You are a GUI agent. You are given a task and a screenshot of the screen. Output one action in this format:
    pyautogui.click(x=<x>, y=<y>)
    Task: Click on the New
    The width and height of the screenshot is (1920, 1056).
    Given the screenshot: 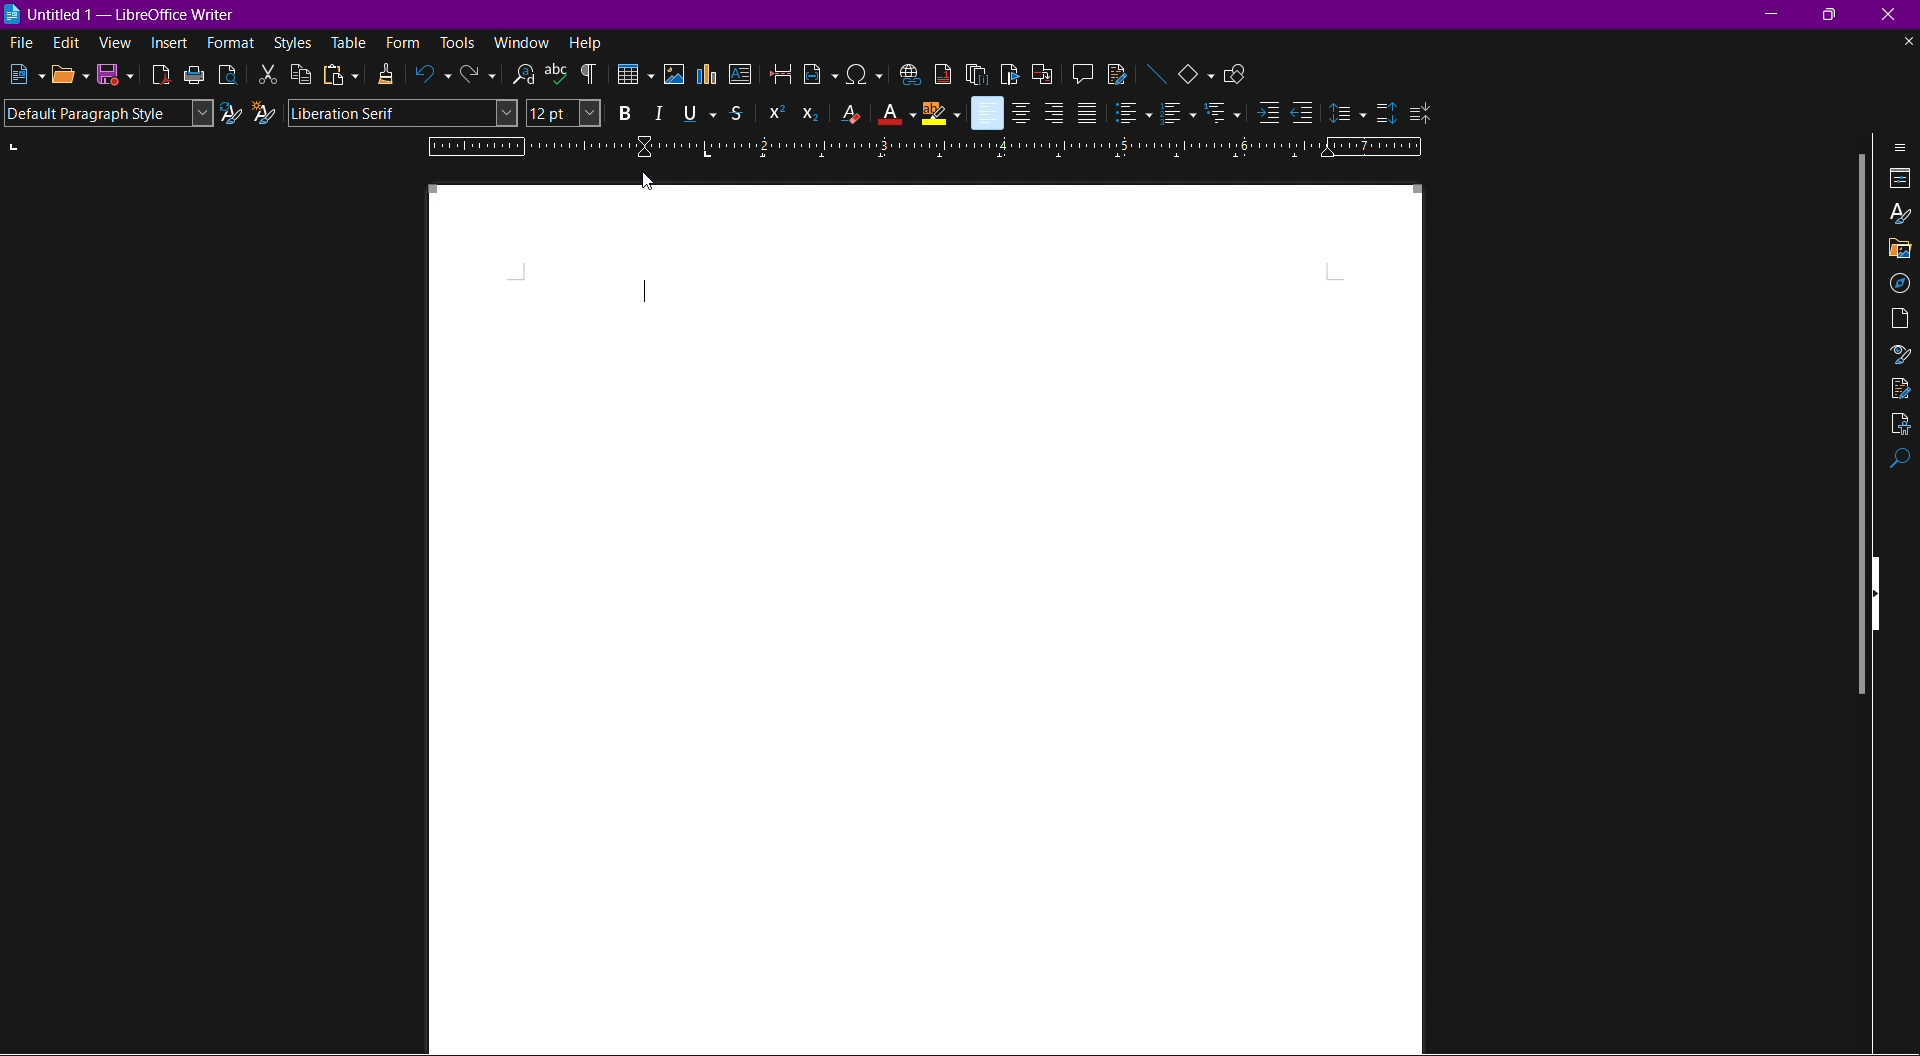 What is the action you would take?
    pyautogui.click(x=23, y=75)
    